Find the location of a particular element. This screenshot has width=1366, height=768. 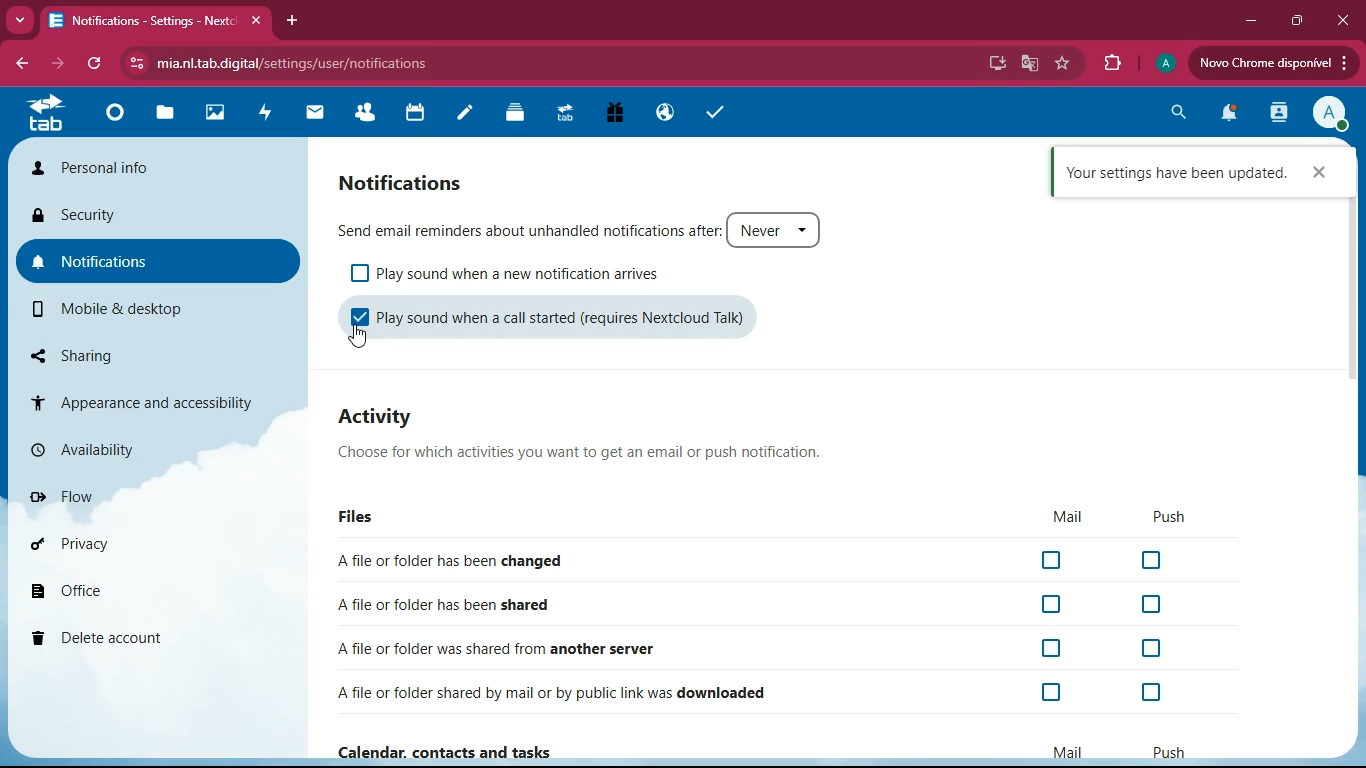

cursor is located at coordinates (357, 338).